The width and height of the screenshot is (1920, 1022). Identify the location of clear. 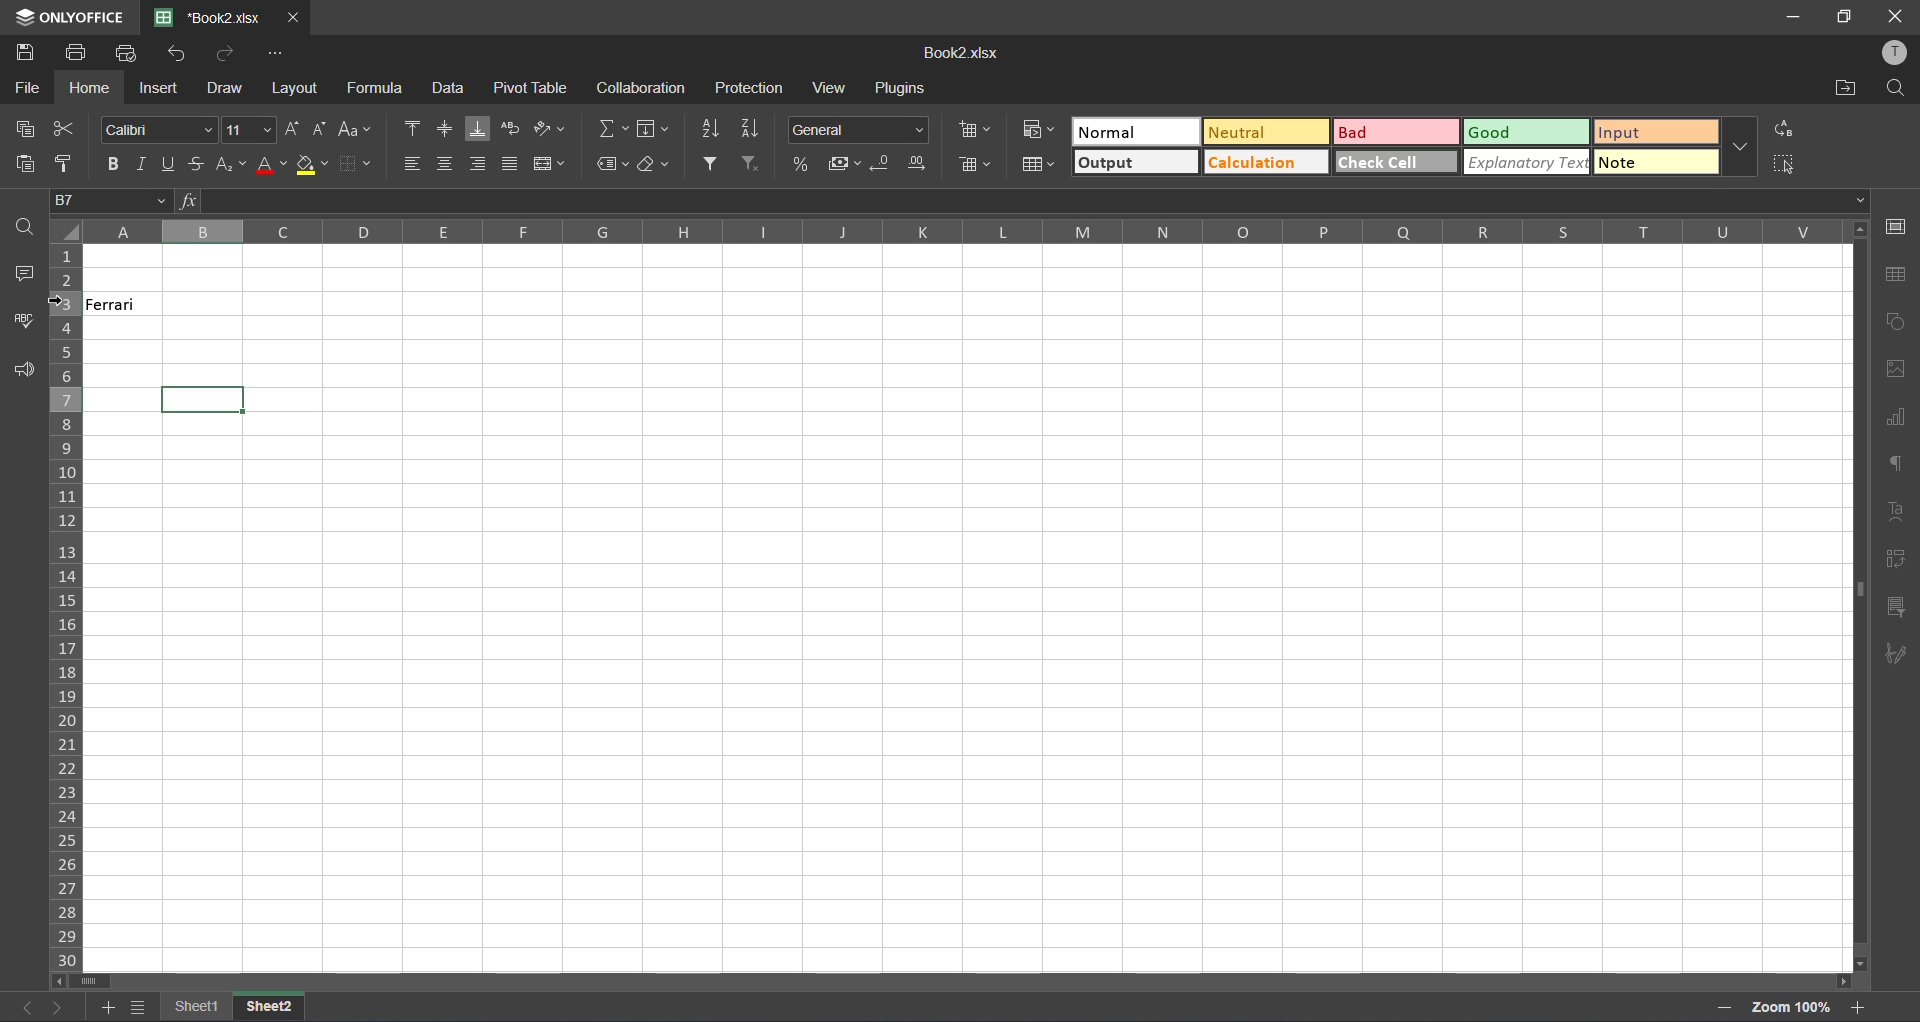
(656, 166).